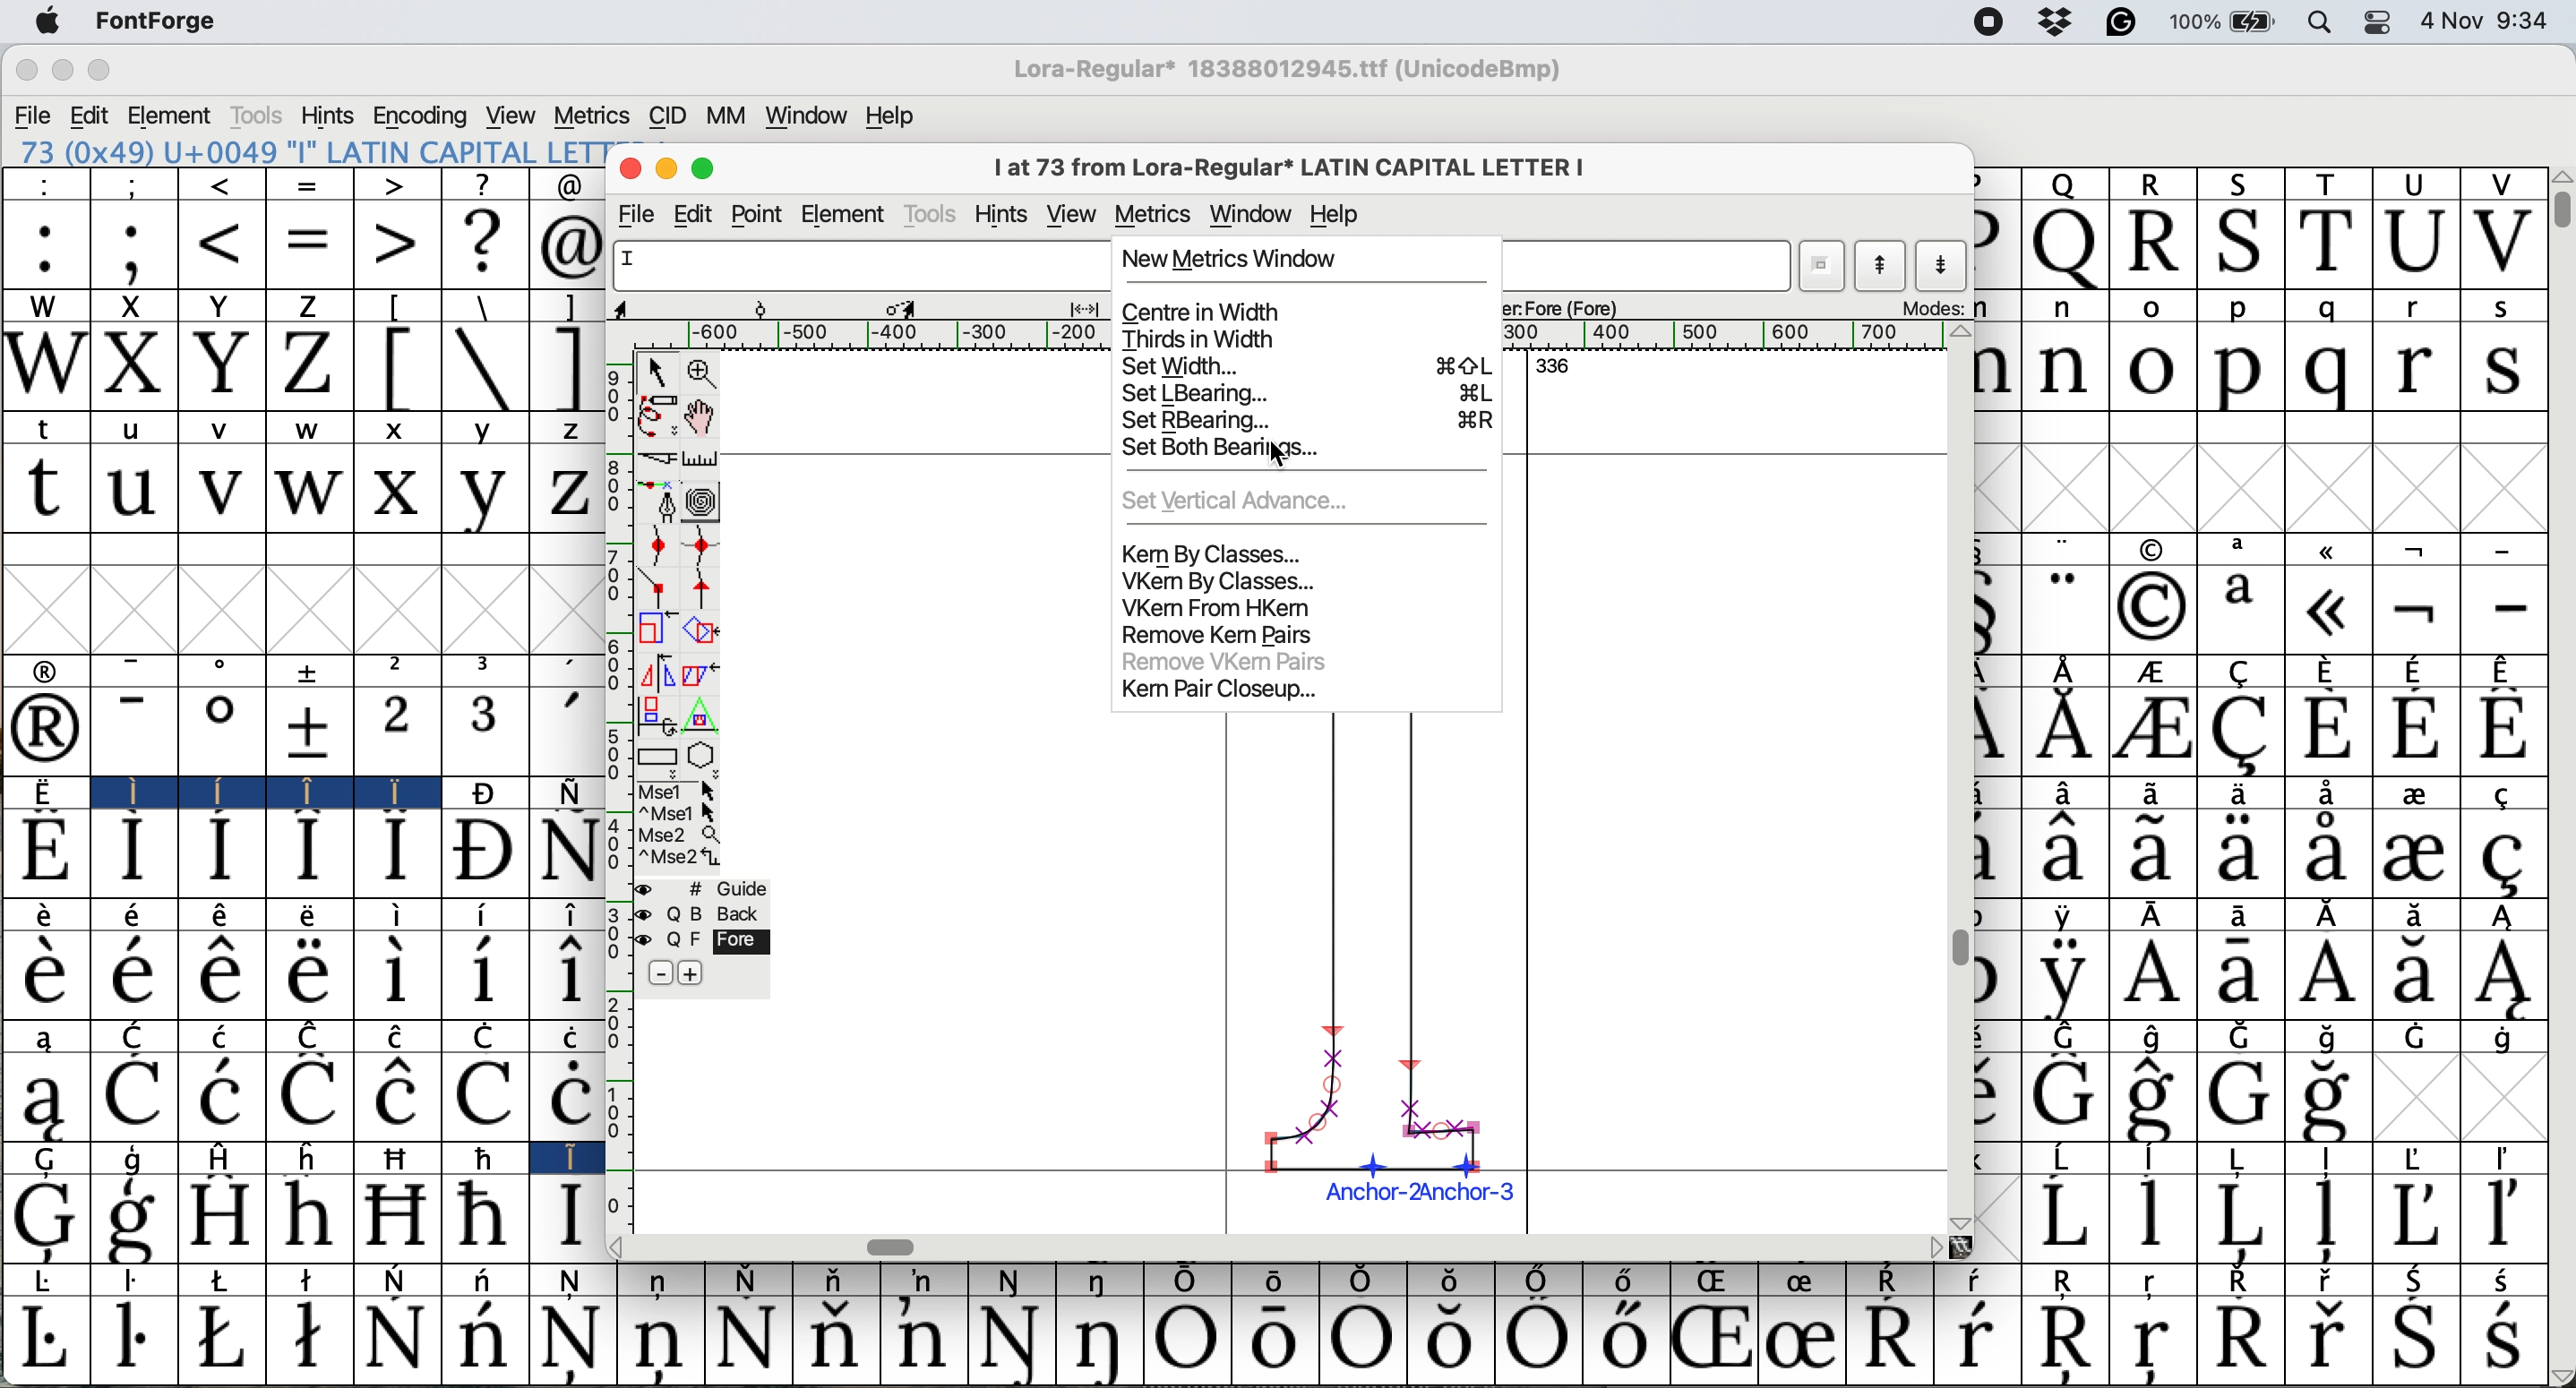 This screenshot has height=1388, width=2576. Describe the element at coordinates (1099, 1283) in the screenshot. I see `Symbol` at that location.